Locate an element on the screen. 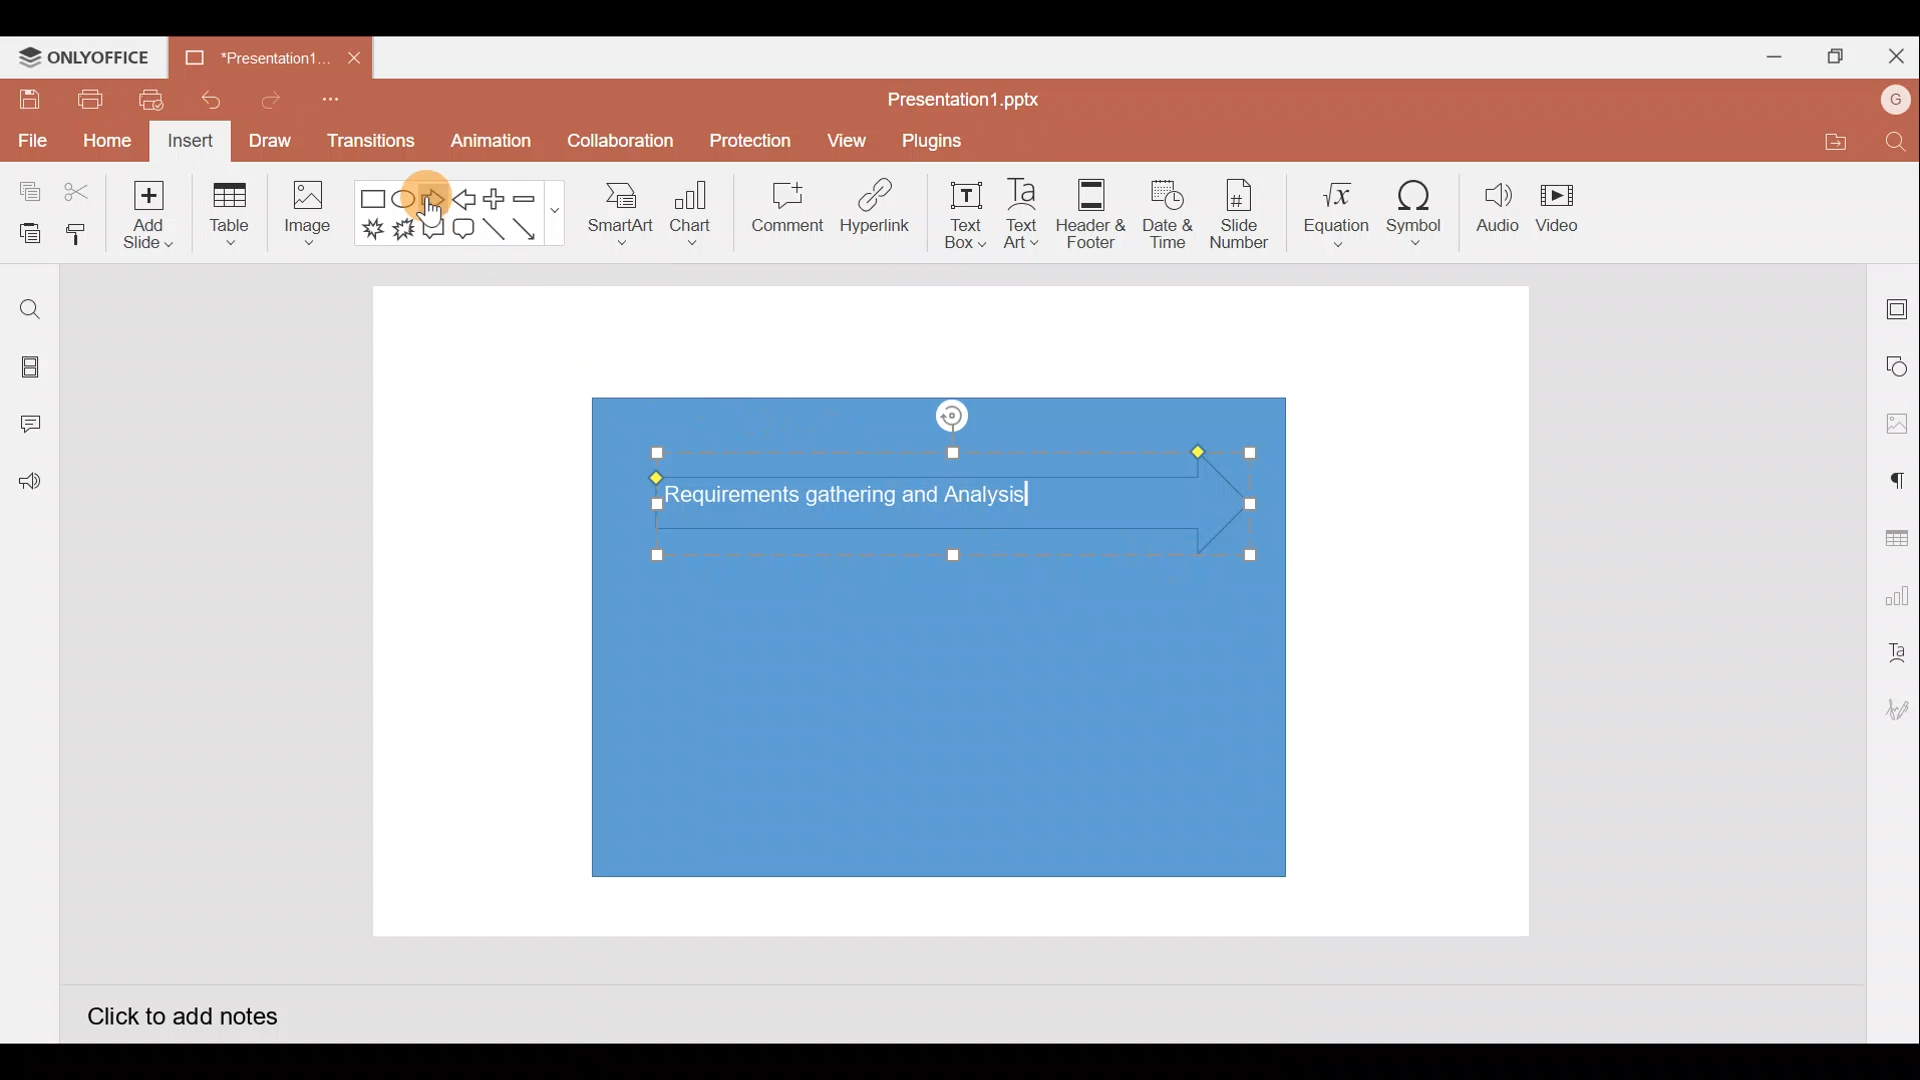 The width and height of the screenshot is (1920, 1080). Minus is located at coordinates (535, 197).